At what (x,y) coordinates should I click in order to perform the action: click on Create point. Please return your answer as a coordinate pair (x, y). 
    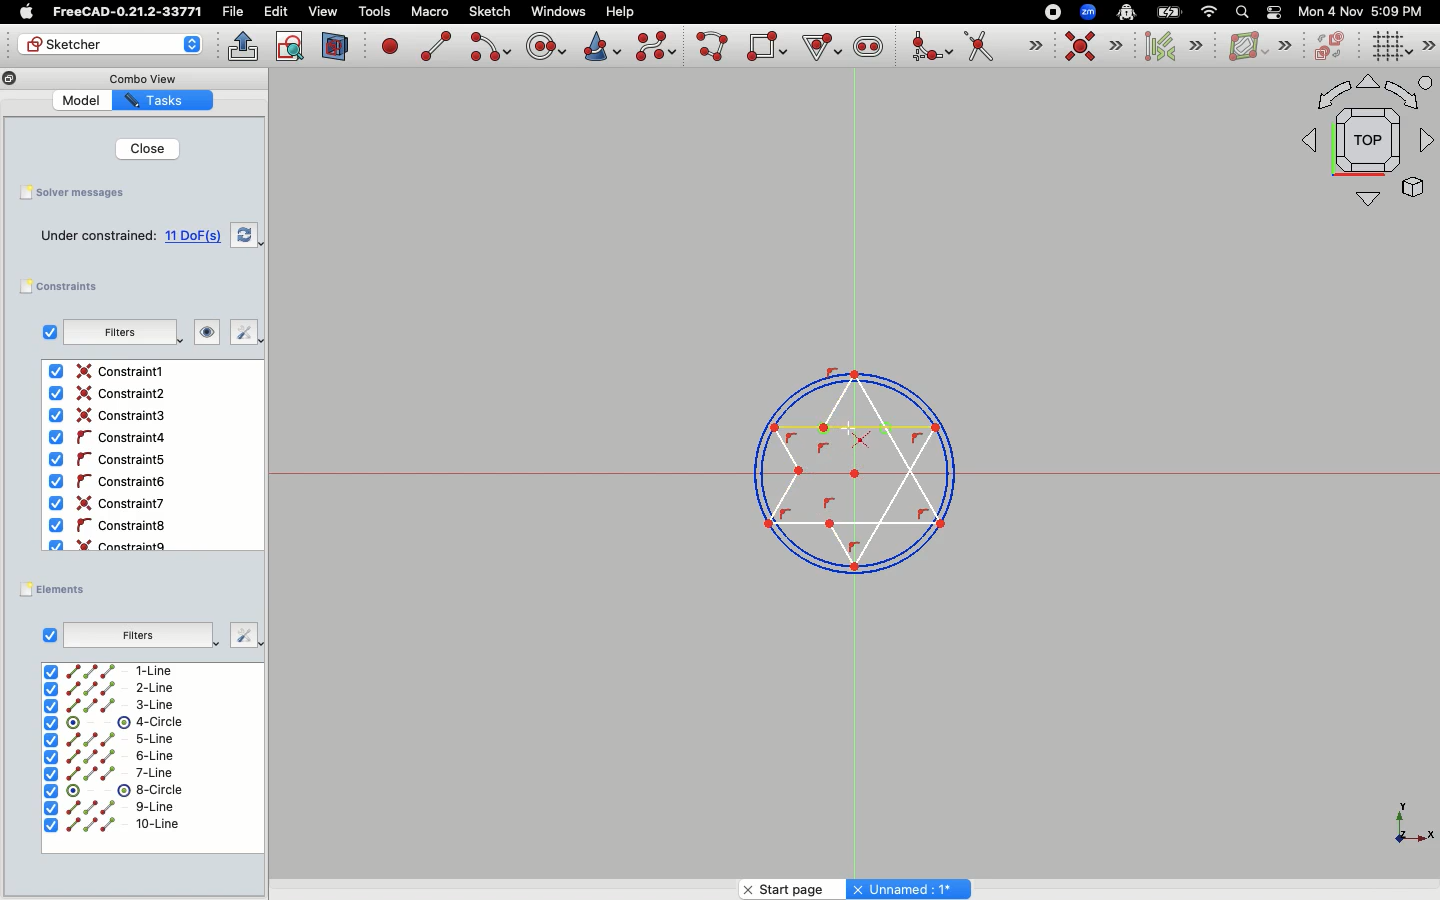
    Looking at the image, I should click on (391, 45).